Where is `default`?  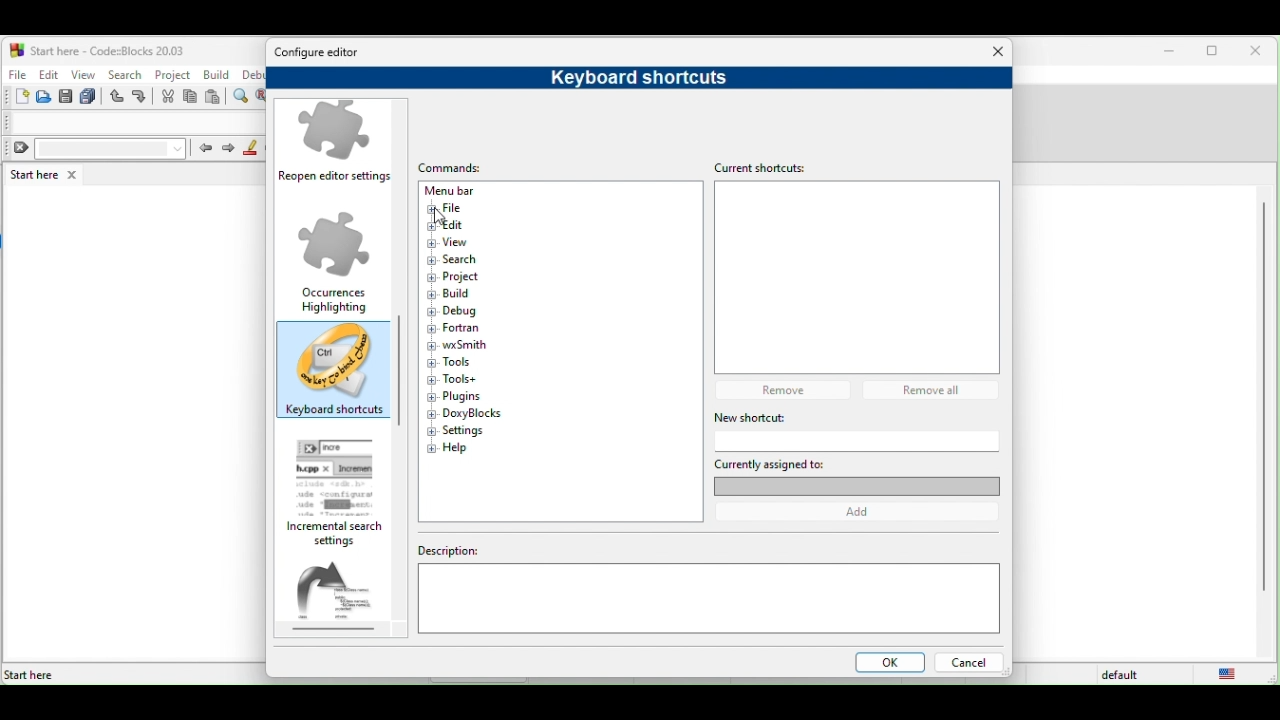
default is located at coordinates (1123, 675).